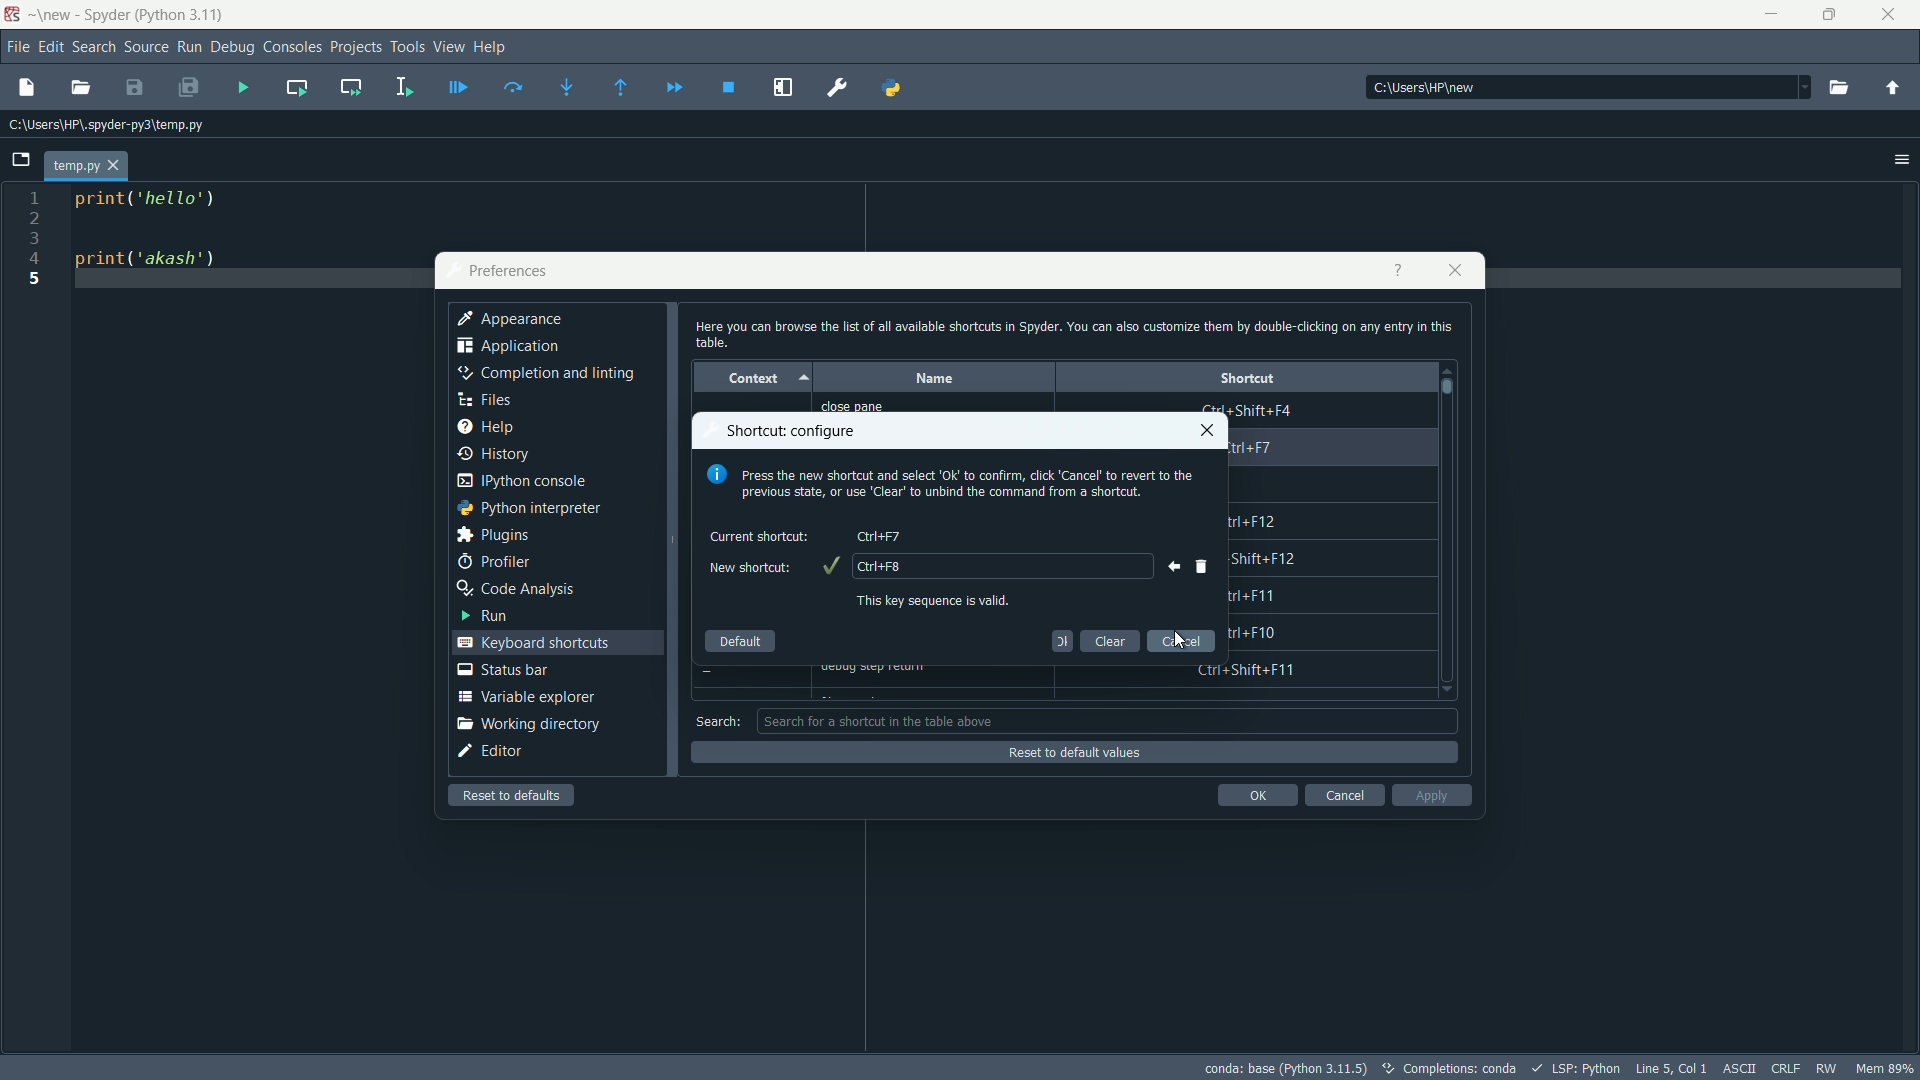  Describe the element at coordinates (513, 87) in the screenshot. I see `run current line` at that location.